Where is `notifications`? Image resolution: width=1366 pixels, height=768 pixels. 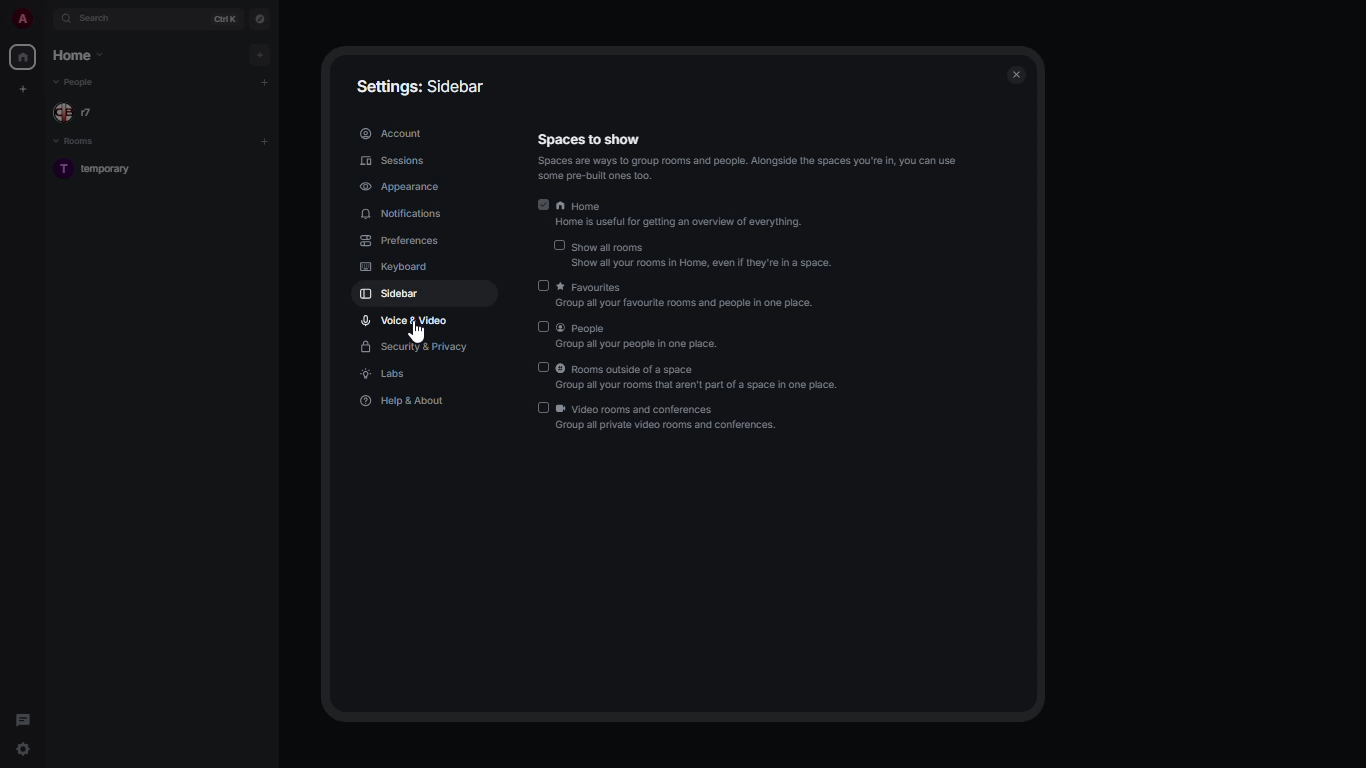 notifications is located at coordinates (402, 214).